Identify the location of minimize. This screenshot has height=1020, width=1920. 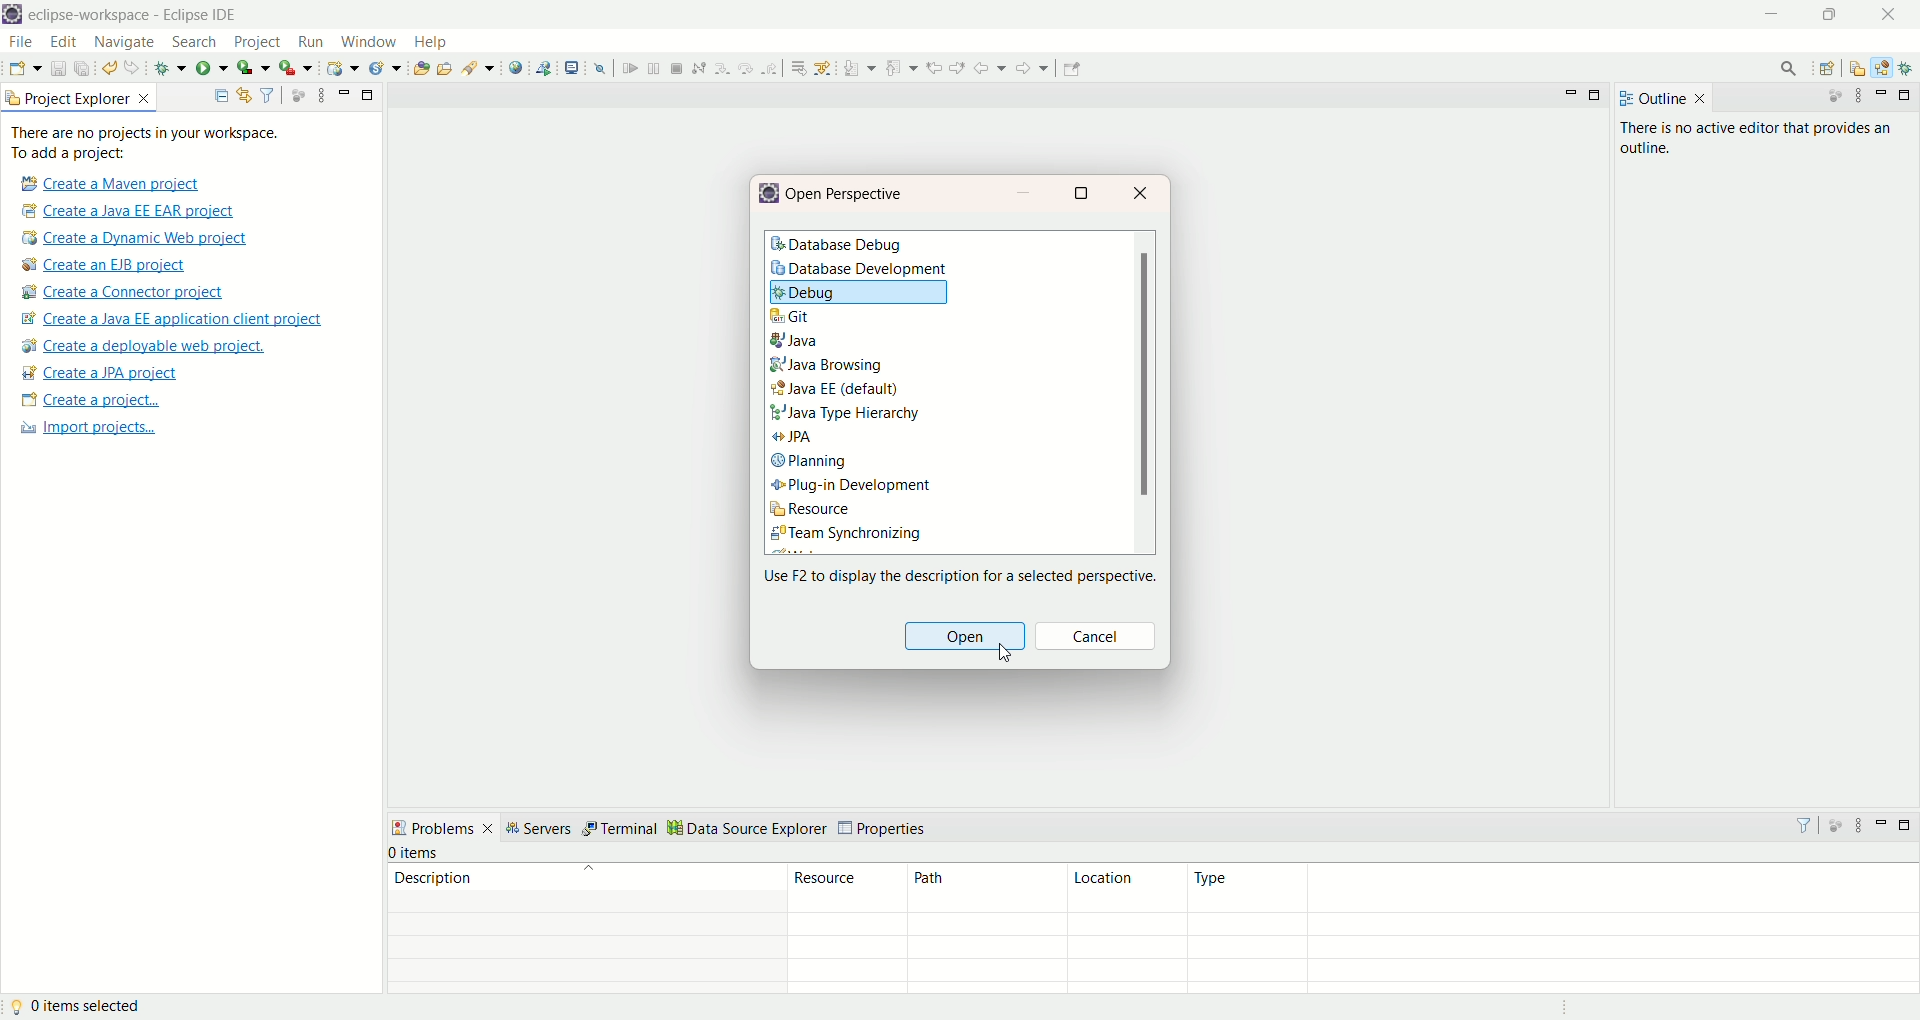
(1571, 93).